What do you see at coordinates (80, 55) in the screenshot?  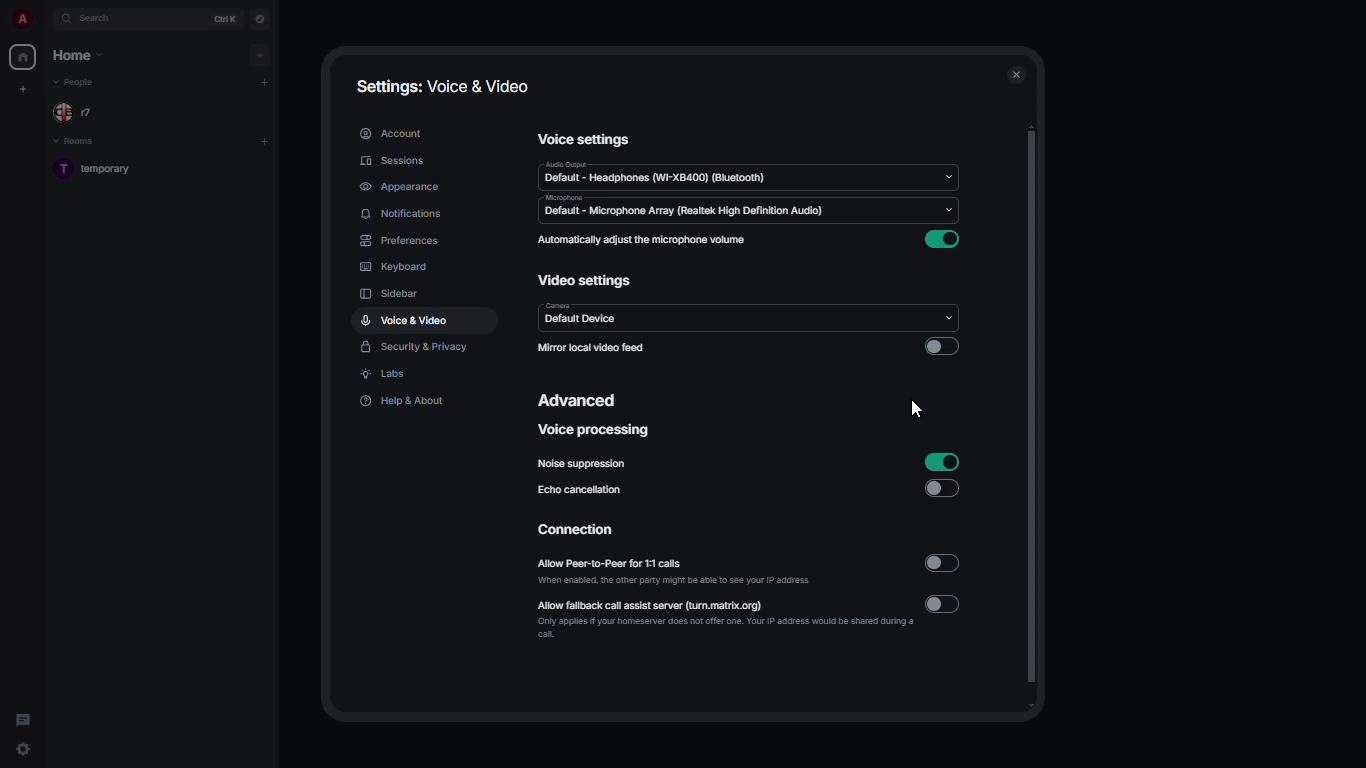 I see `home` at bounding box center [80, 55].